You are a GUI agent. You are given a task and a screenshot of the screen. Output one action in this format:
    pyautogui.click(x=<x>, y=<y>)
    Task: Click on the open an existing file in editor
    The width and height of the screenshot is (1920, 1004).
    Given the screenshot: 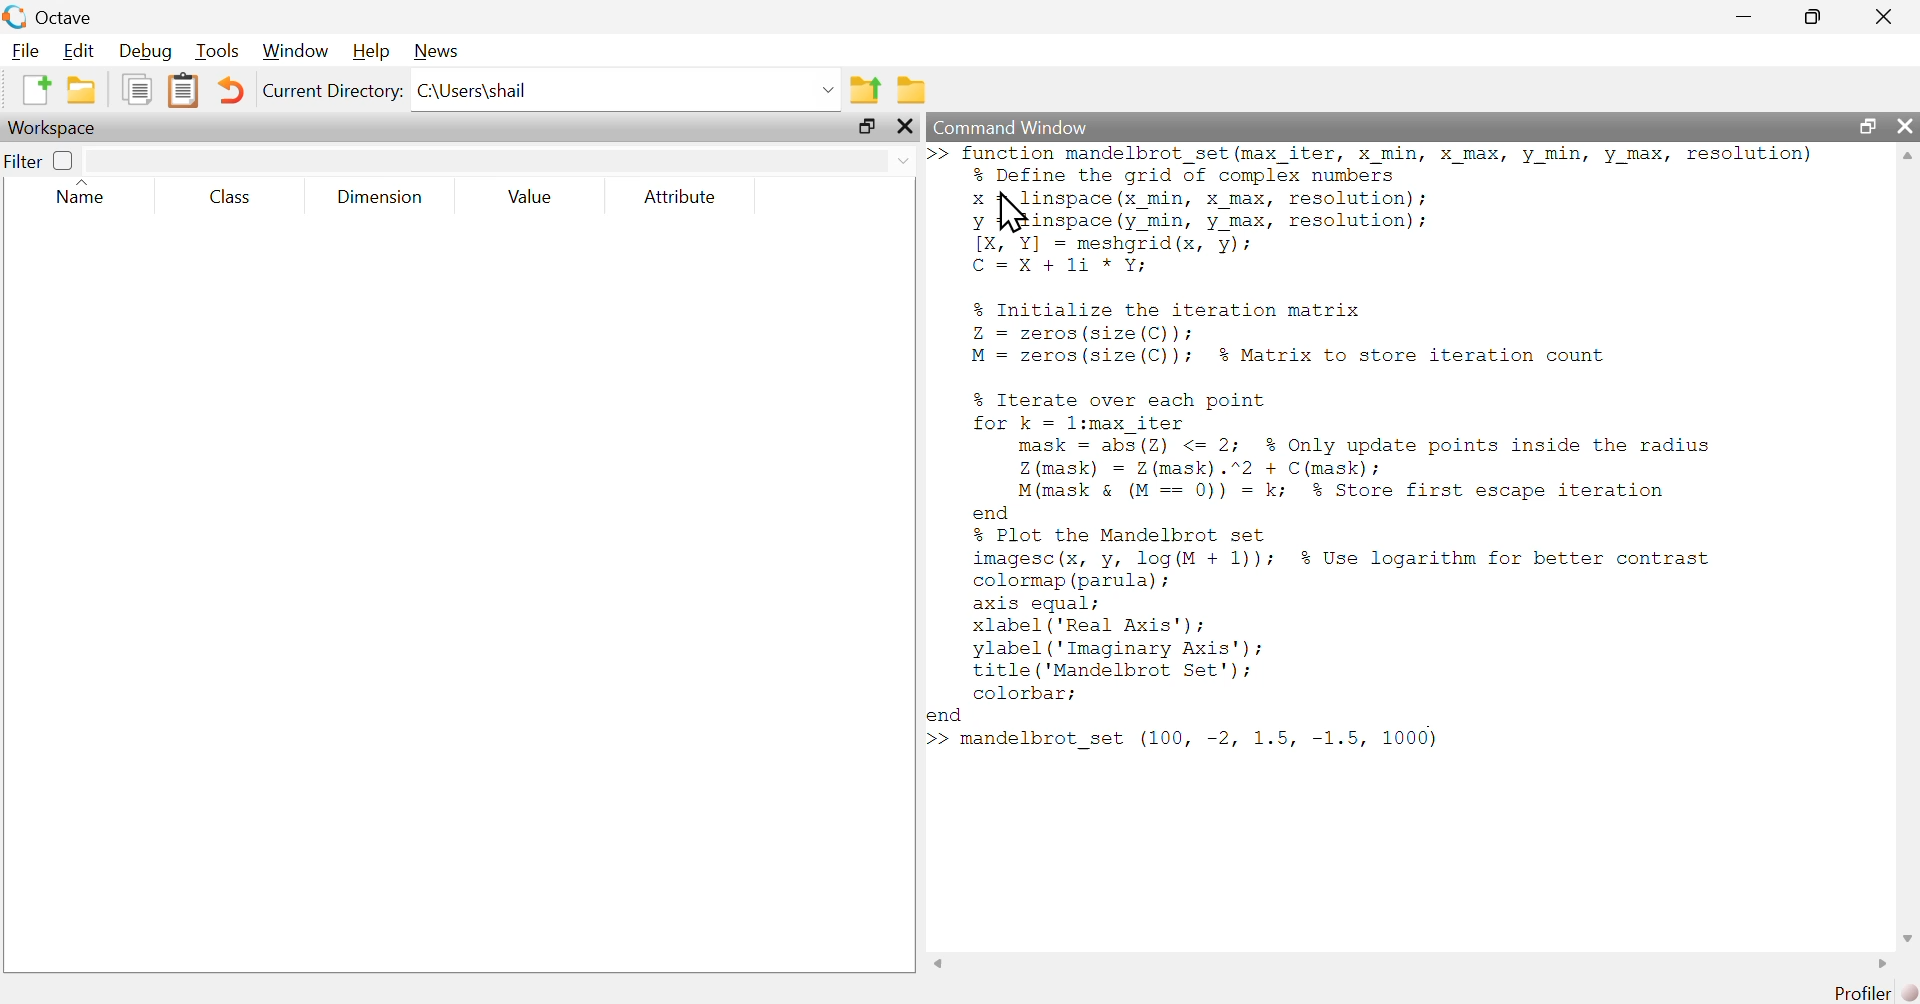 What is the action you would take?
    pyautogui.click(x=81, y=92)
    